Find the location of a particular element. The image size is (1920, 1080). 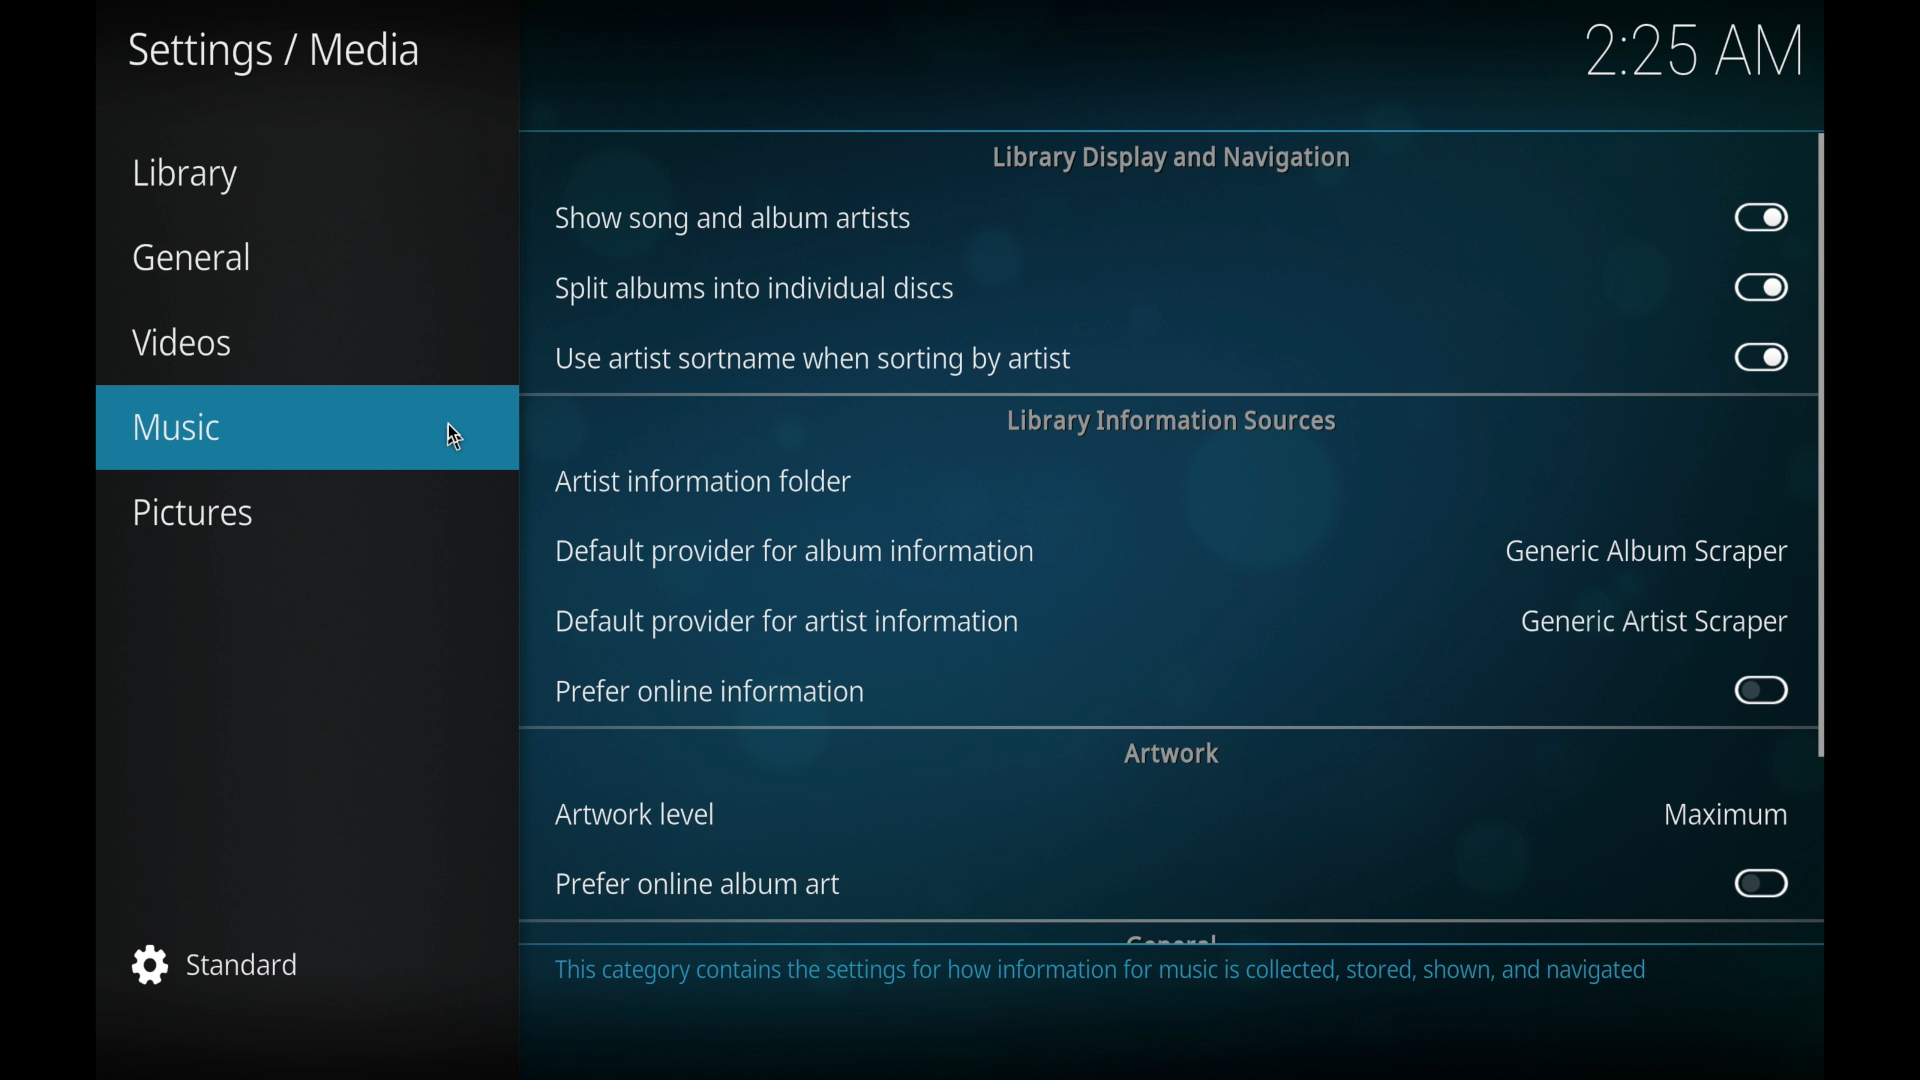

This category contains the settings for how information for music is collected, stored, shown, and navigated is located at coordinates (1099, 977).